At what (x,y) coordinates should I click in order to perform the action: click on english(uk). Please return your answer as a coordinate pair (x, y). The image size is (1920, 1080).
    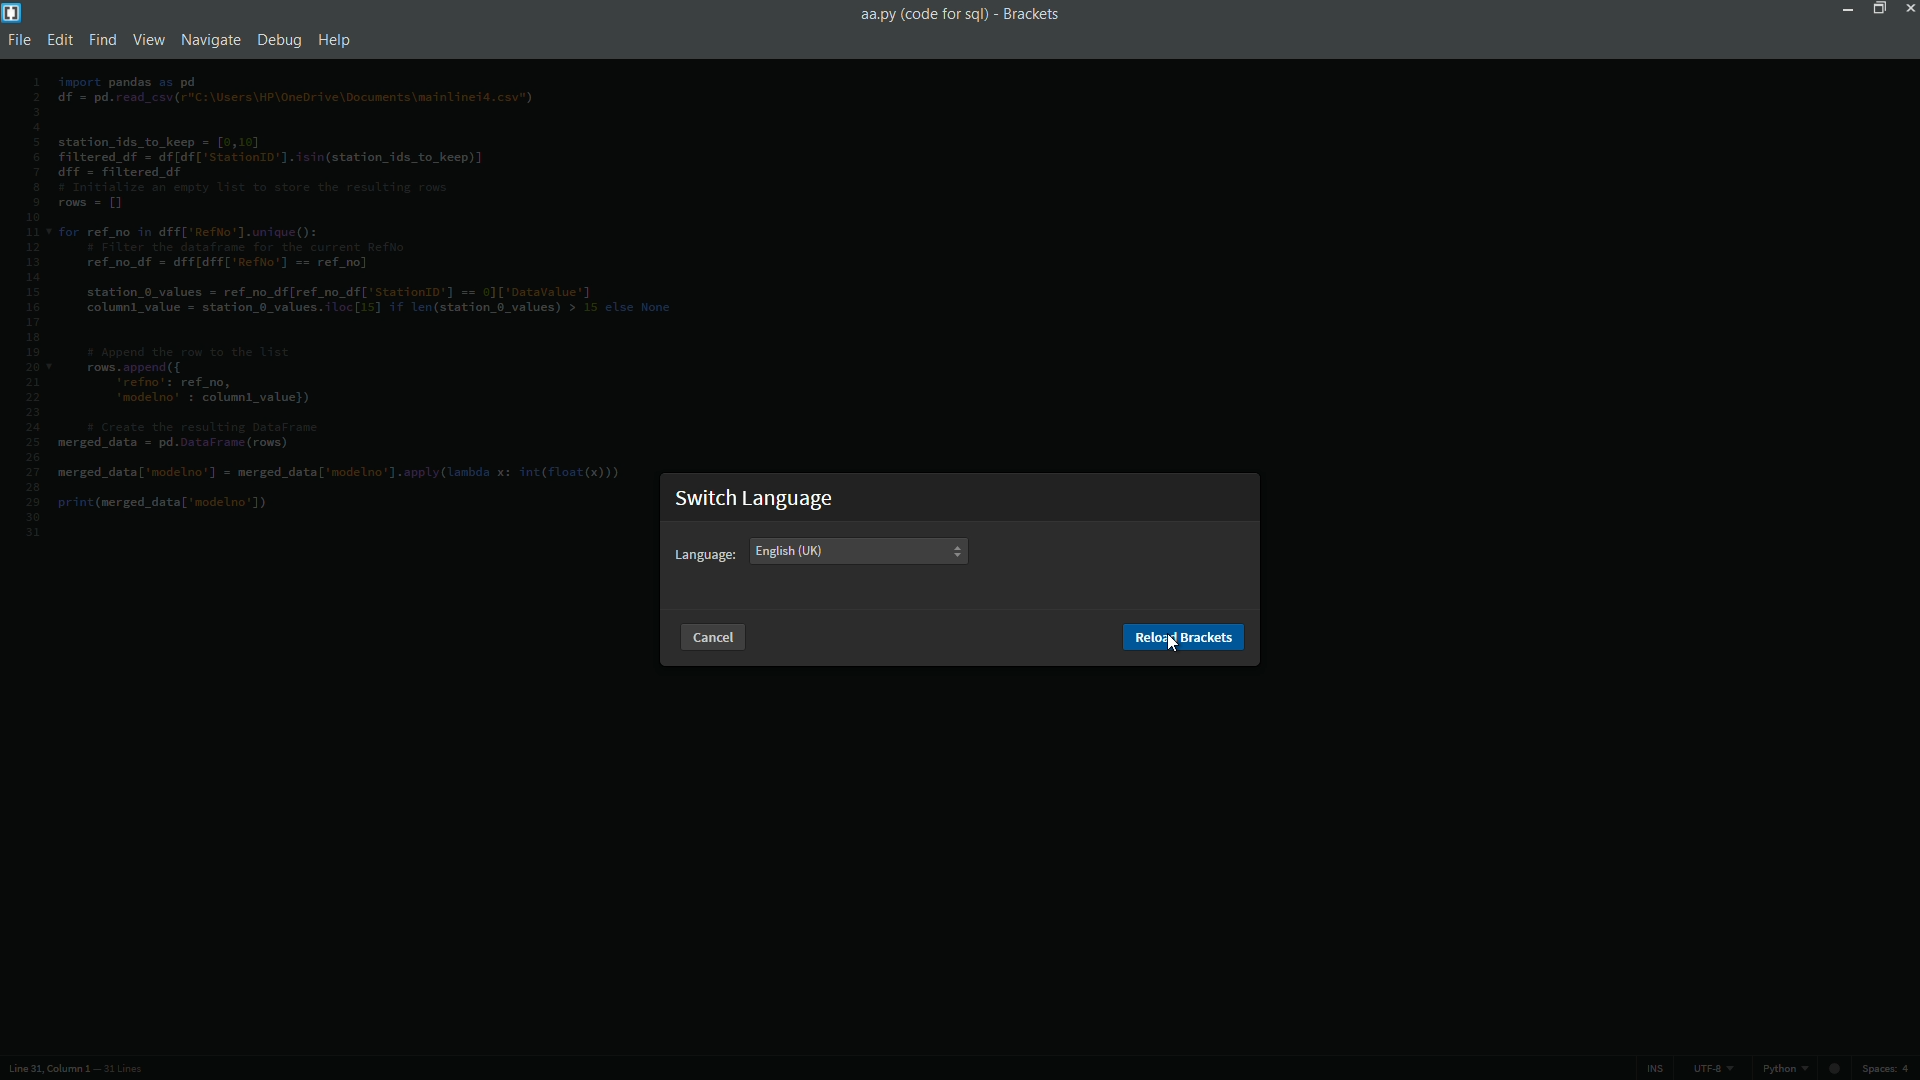
    Looking at the image, I should click on (790, 550).